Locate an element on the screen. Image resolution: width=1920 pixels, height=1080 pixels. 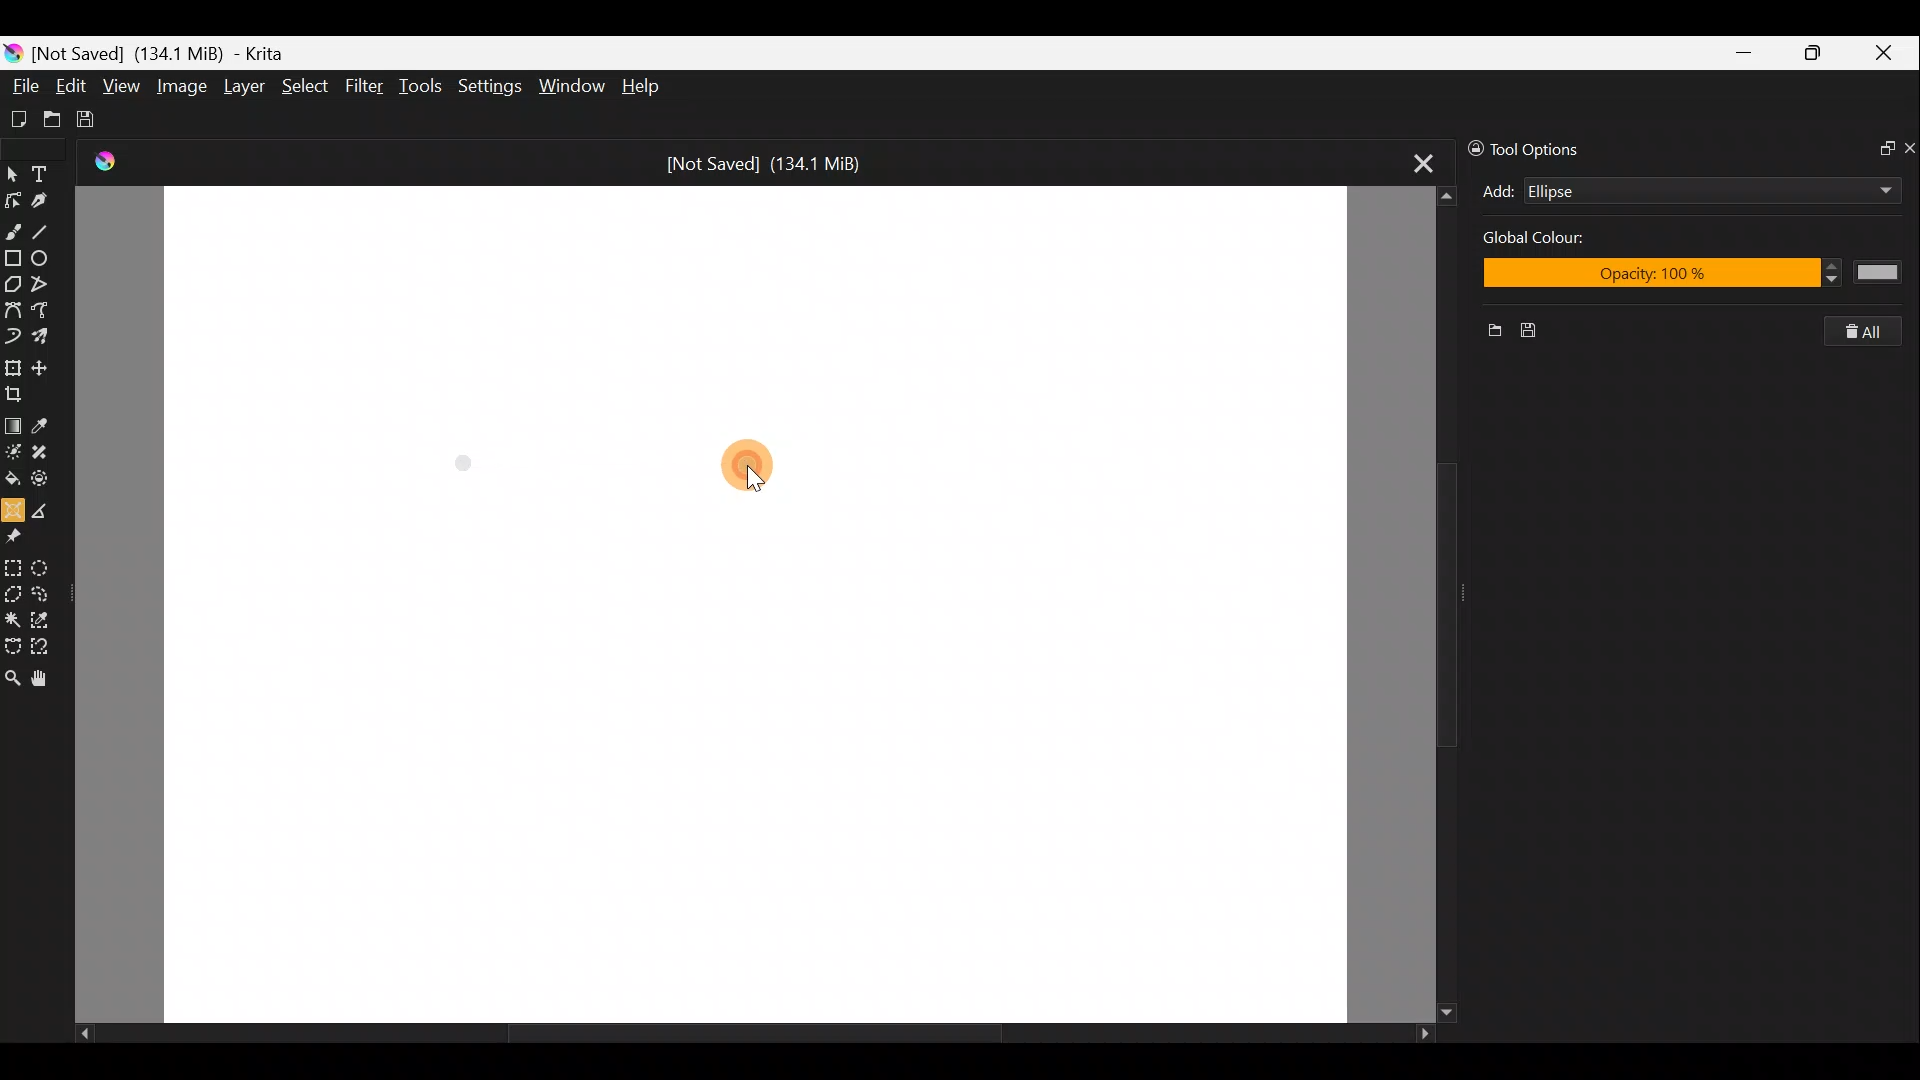
Maximize is located at coordinates (1819, 52).